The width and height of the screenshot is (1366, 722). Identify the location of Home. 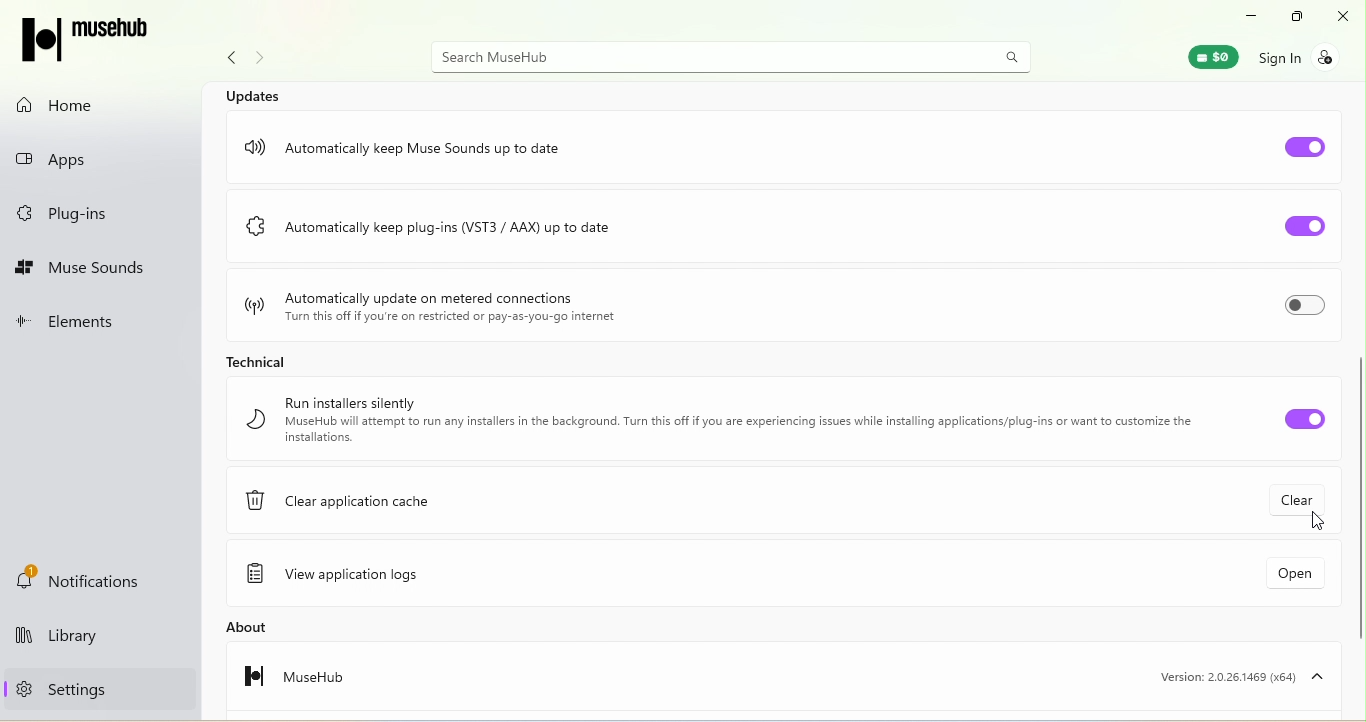
(66, 105).